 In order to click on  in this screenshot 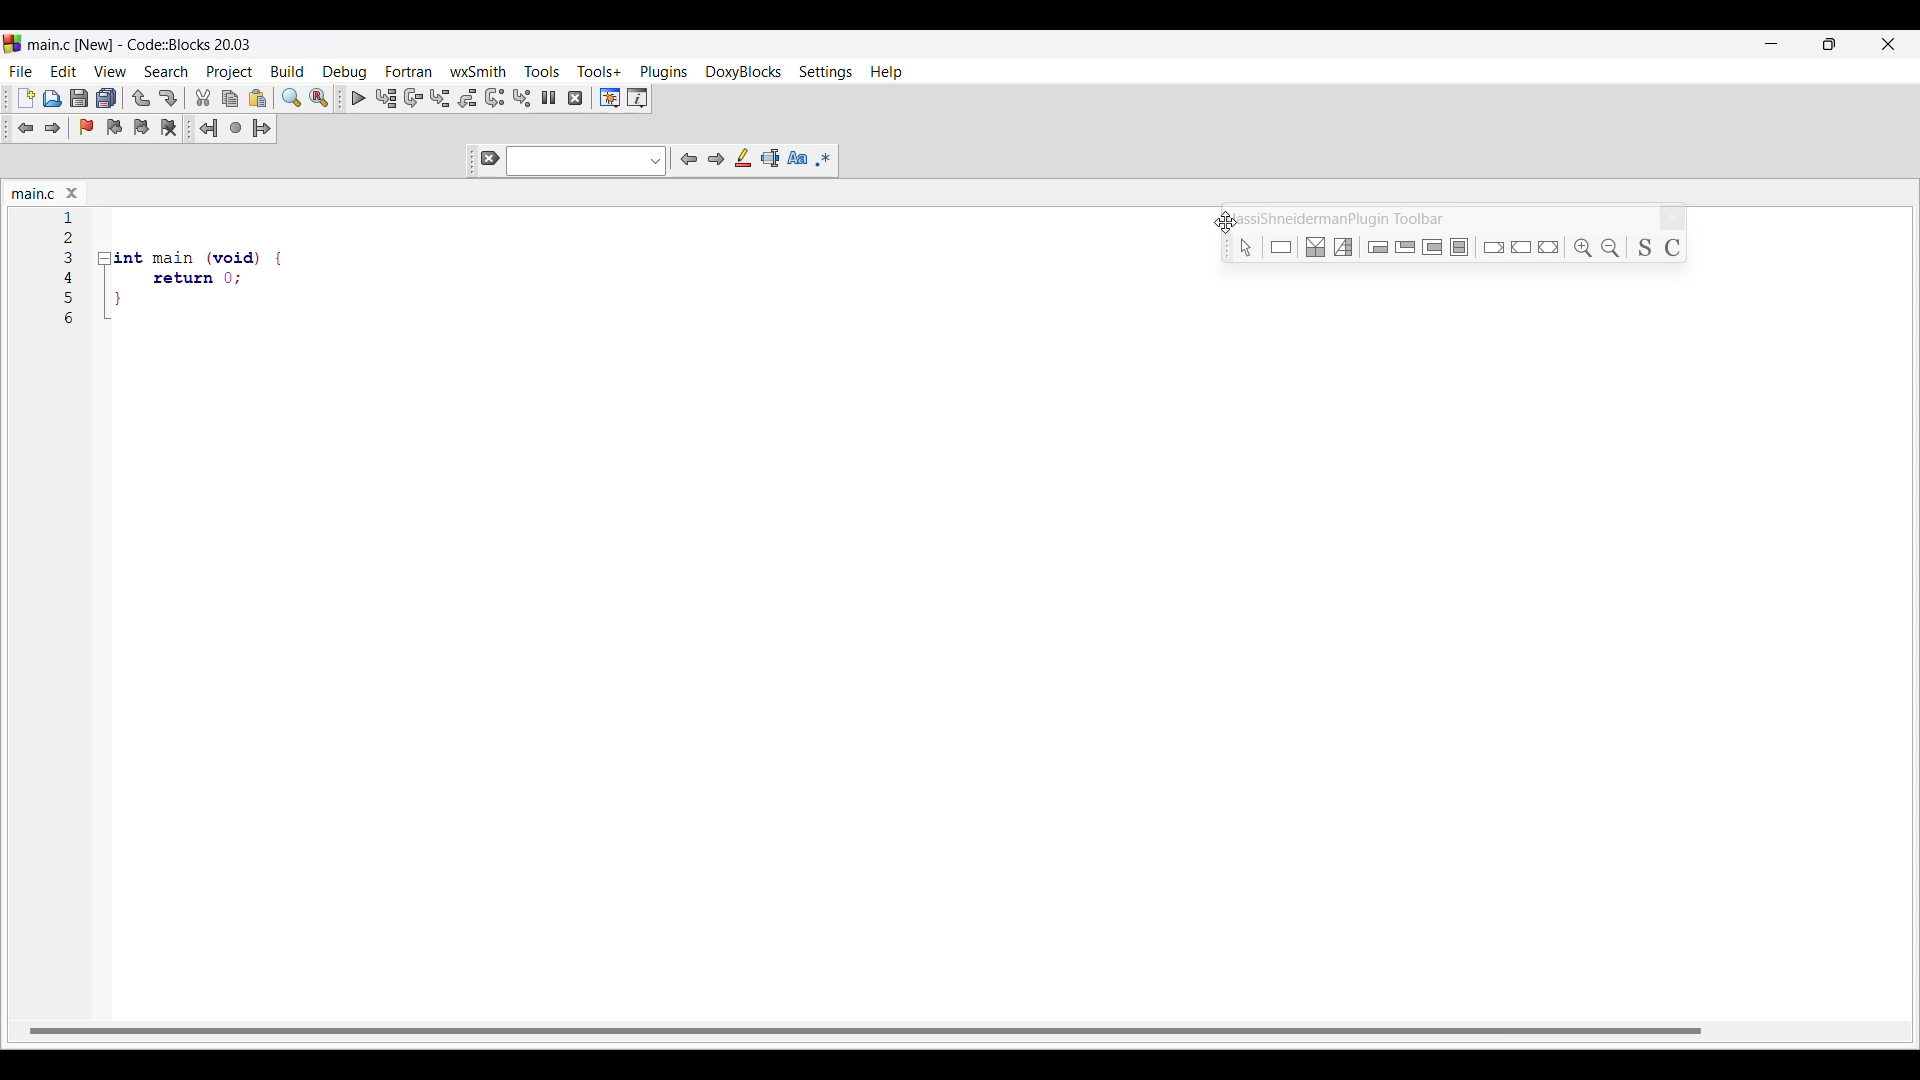, I will do `click(71, 257)`.